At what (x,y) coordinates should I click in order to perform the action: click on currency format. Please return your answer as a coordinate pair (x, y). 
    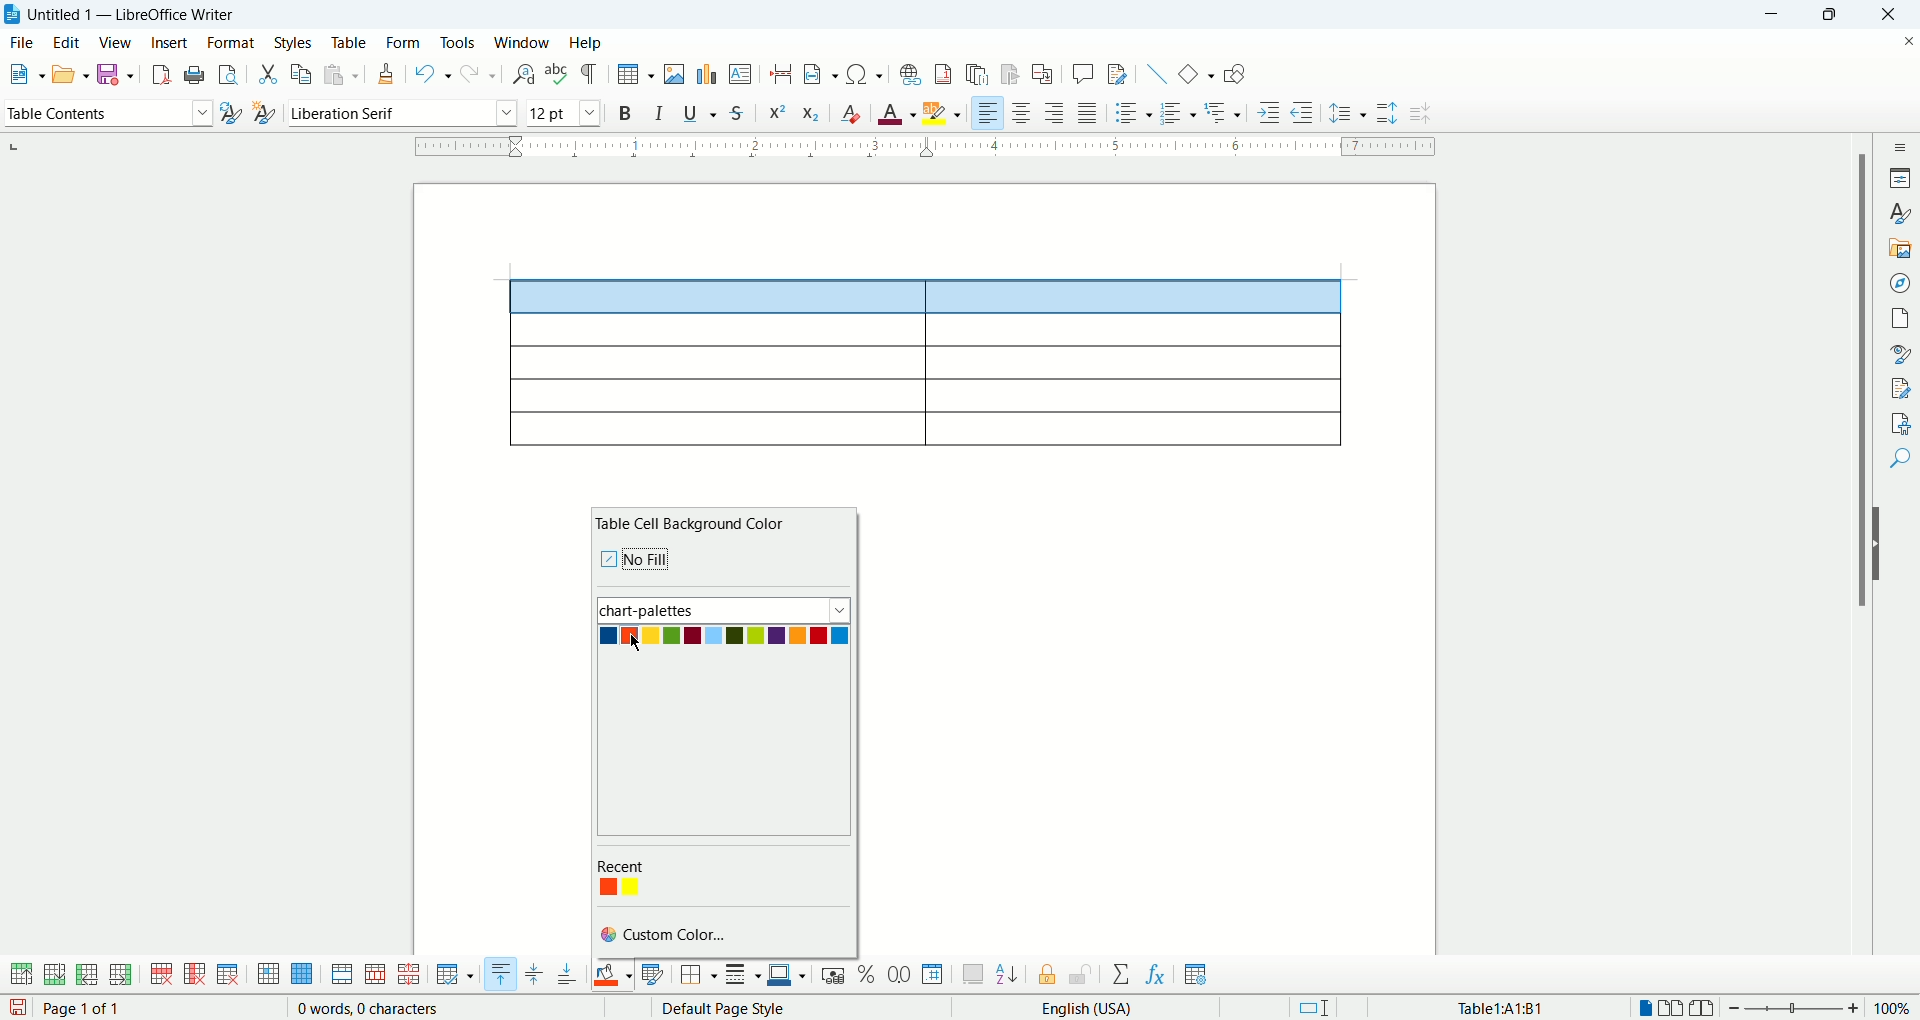
    Looking at the image, I should click on (837, 974).